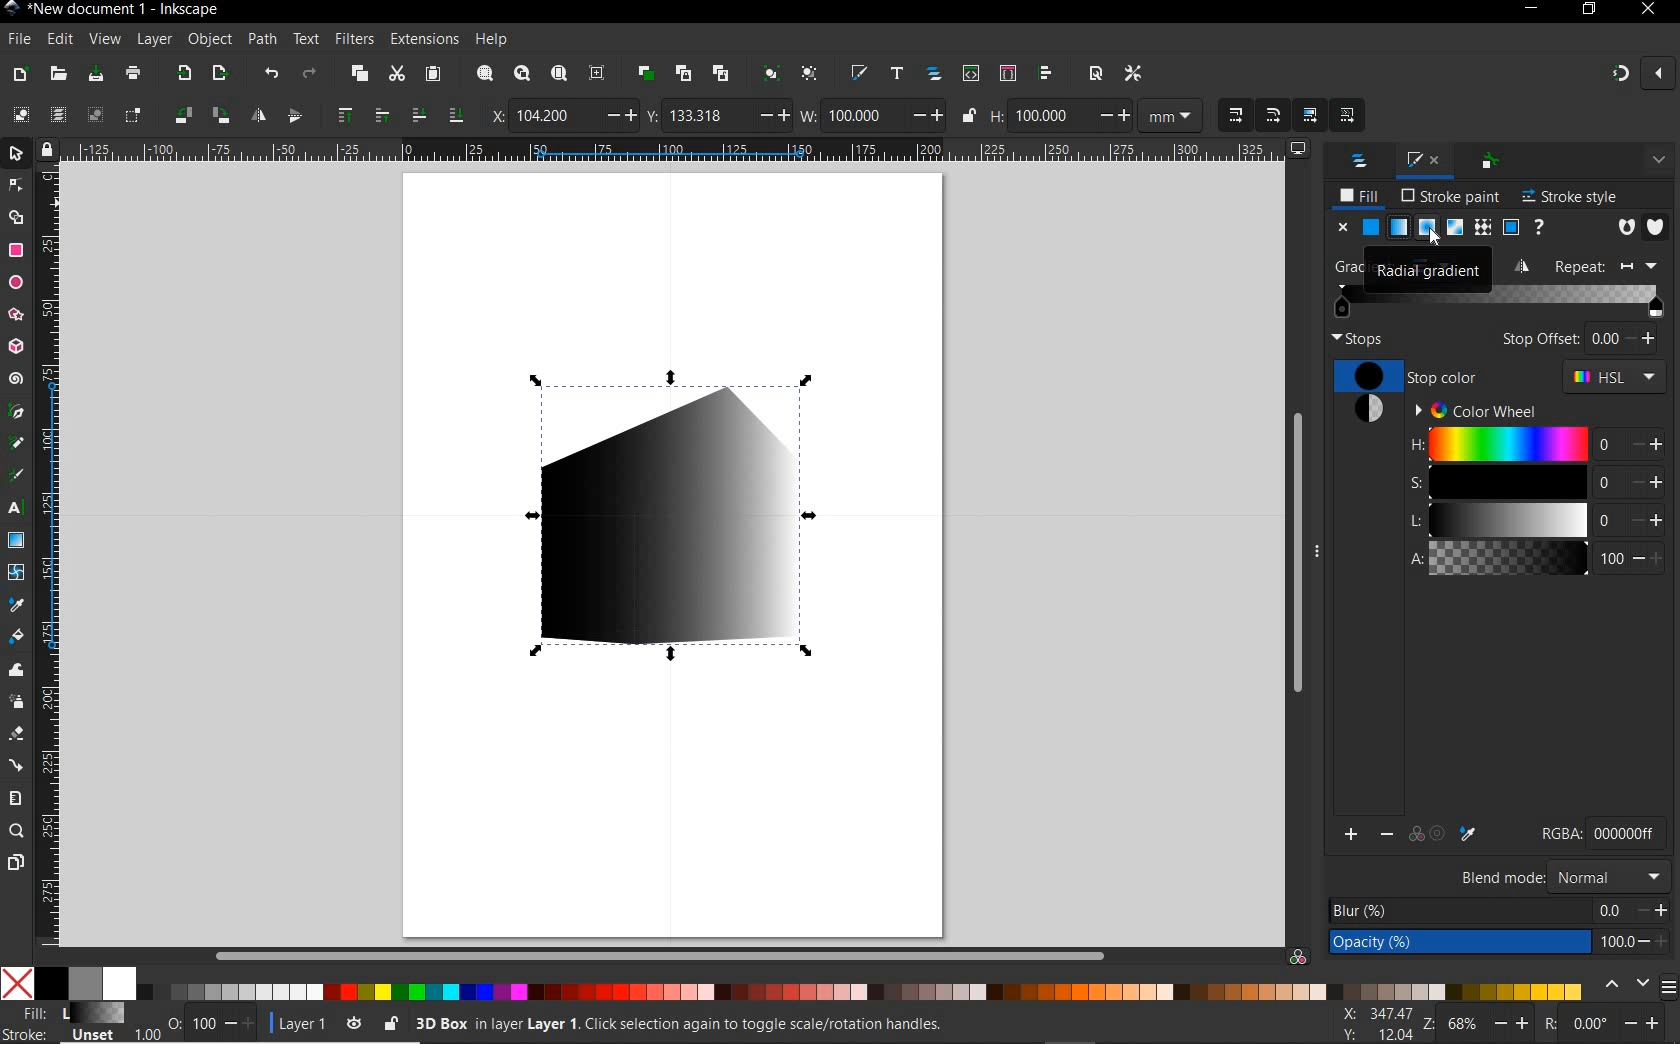 The width and height of the screenshot is (1680, 1044). What do you see at coordinates (769, 73) in the screenshot?
I see `GROUP` at bounding box center [769, 73].